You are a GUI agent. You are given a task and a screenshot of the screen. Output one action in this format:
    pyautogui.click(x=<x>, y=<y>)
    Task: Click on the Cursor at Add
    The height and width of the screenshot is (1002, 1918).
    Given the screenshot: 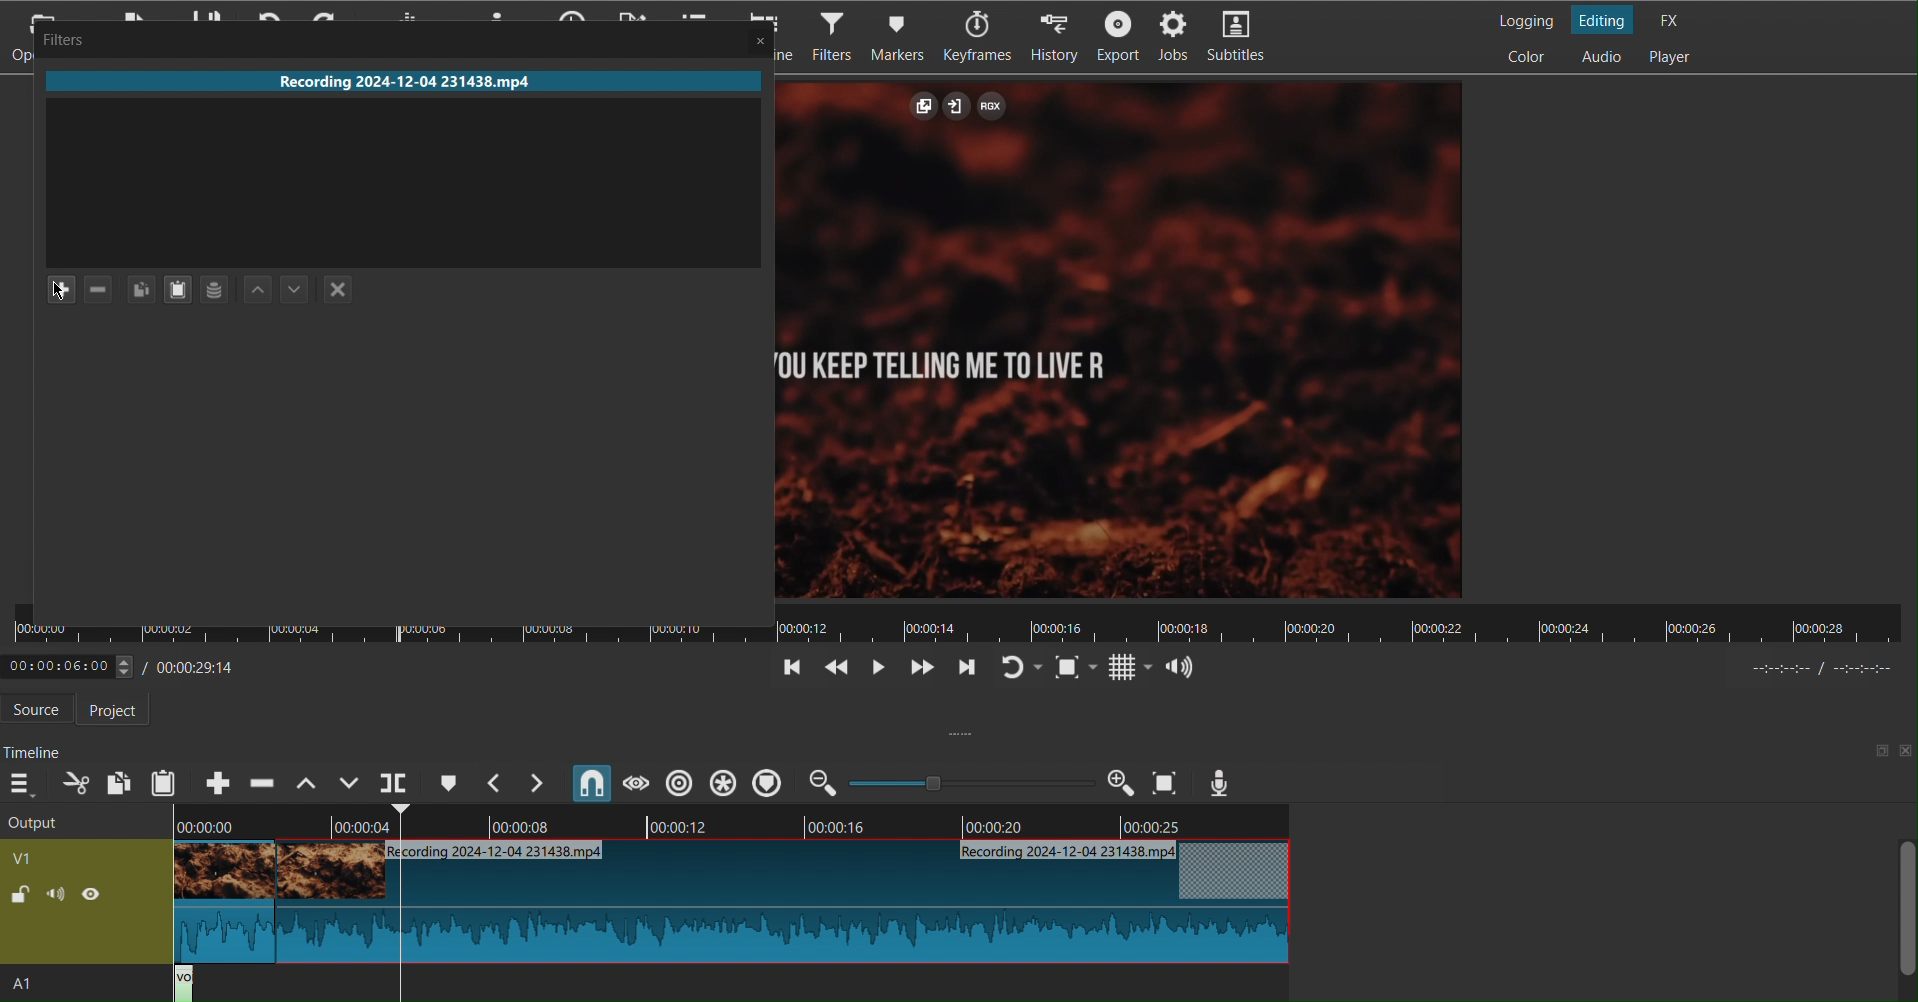 What is the action you would take?
    pyautogui.click(x=62, y=291)
    